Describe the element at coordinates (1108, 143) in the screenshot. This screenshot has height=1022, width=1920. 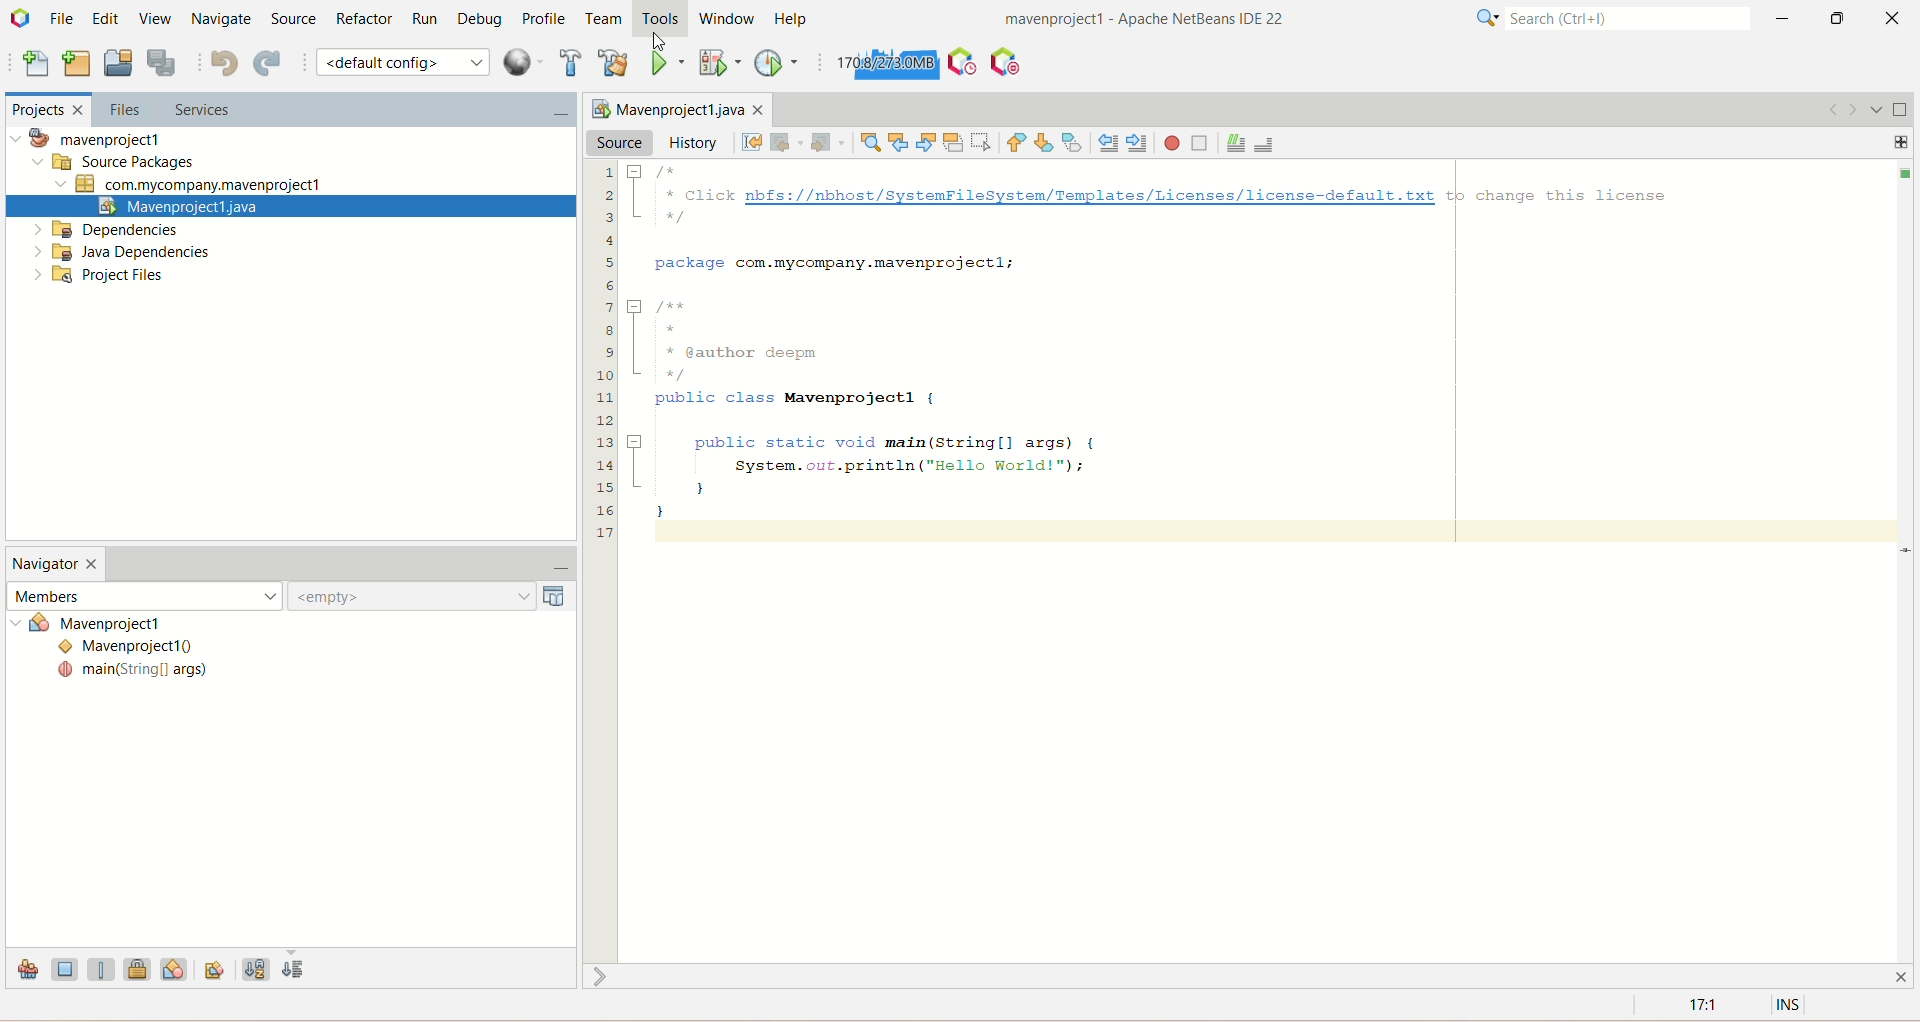
I see `shift line left` at that location.